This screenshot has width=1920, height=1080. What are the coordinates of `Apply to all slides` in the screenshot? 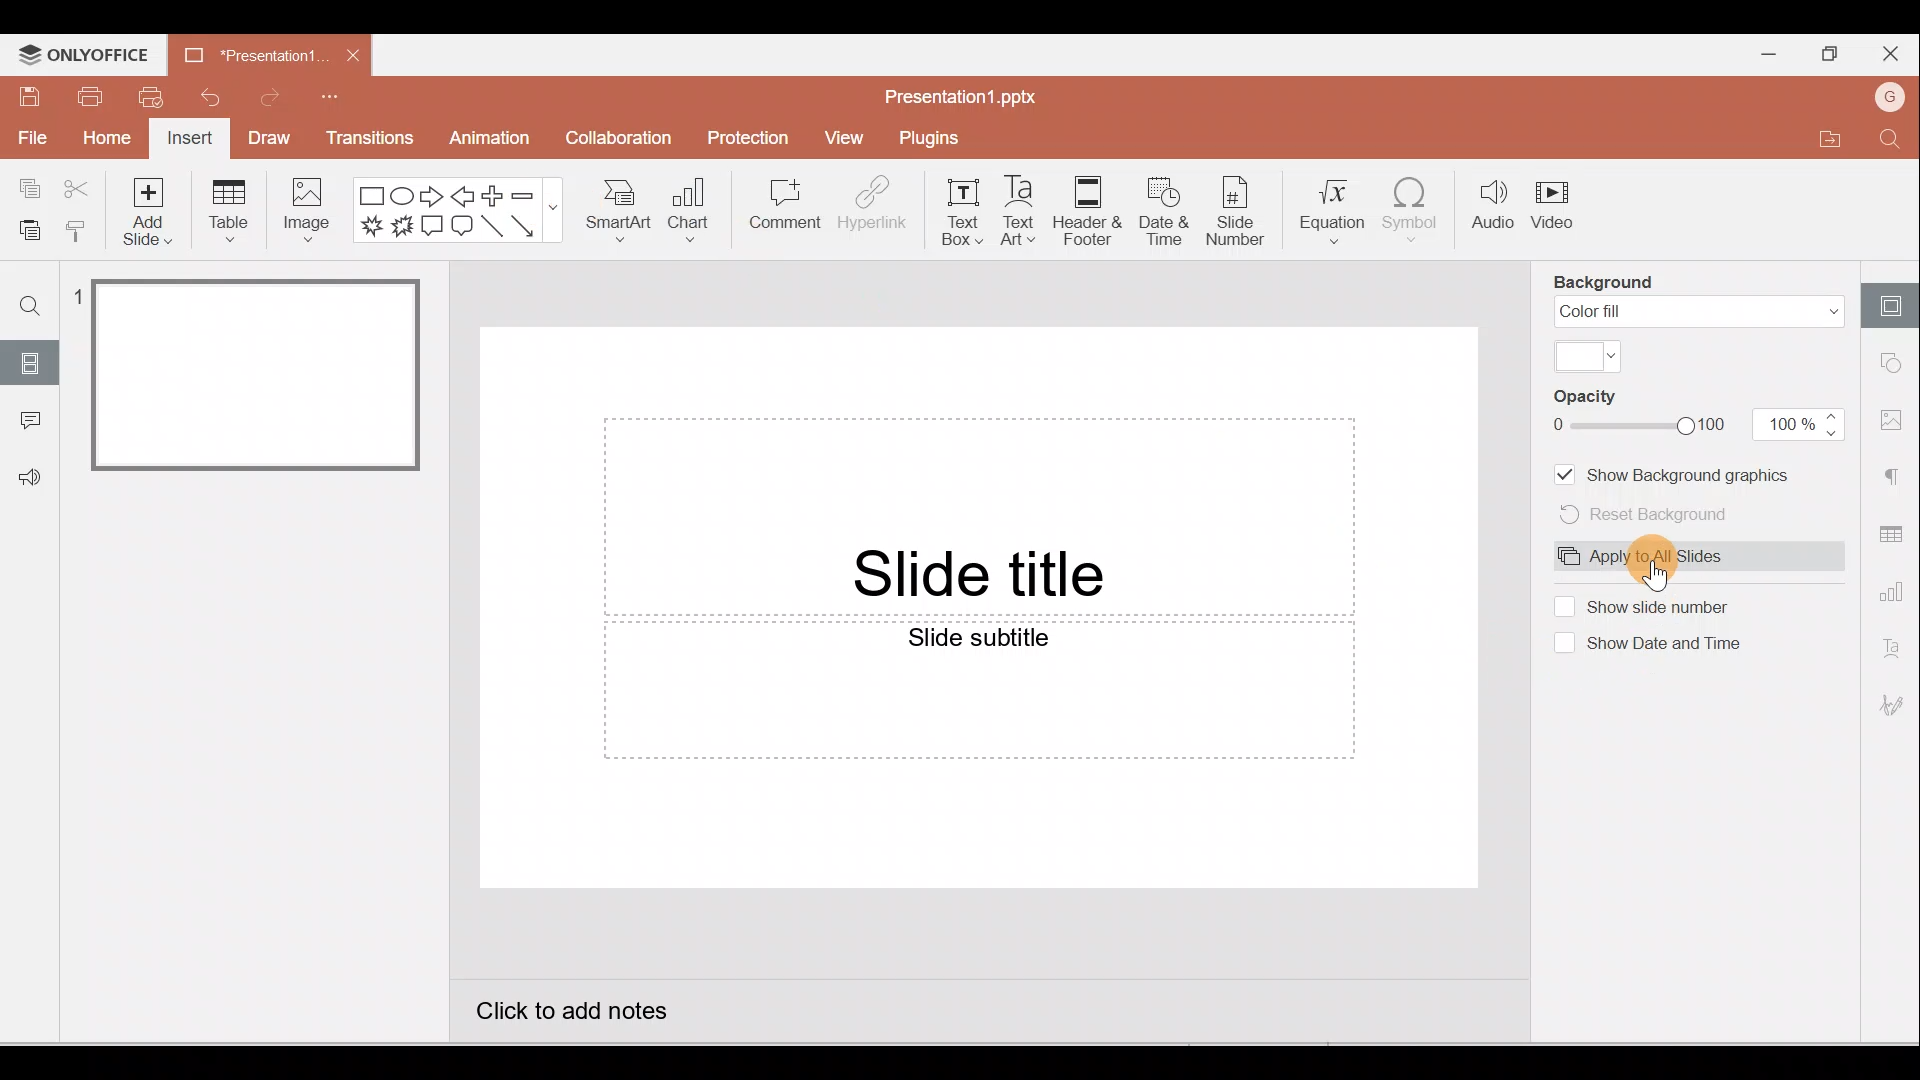 It's located at (1648, 556).